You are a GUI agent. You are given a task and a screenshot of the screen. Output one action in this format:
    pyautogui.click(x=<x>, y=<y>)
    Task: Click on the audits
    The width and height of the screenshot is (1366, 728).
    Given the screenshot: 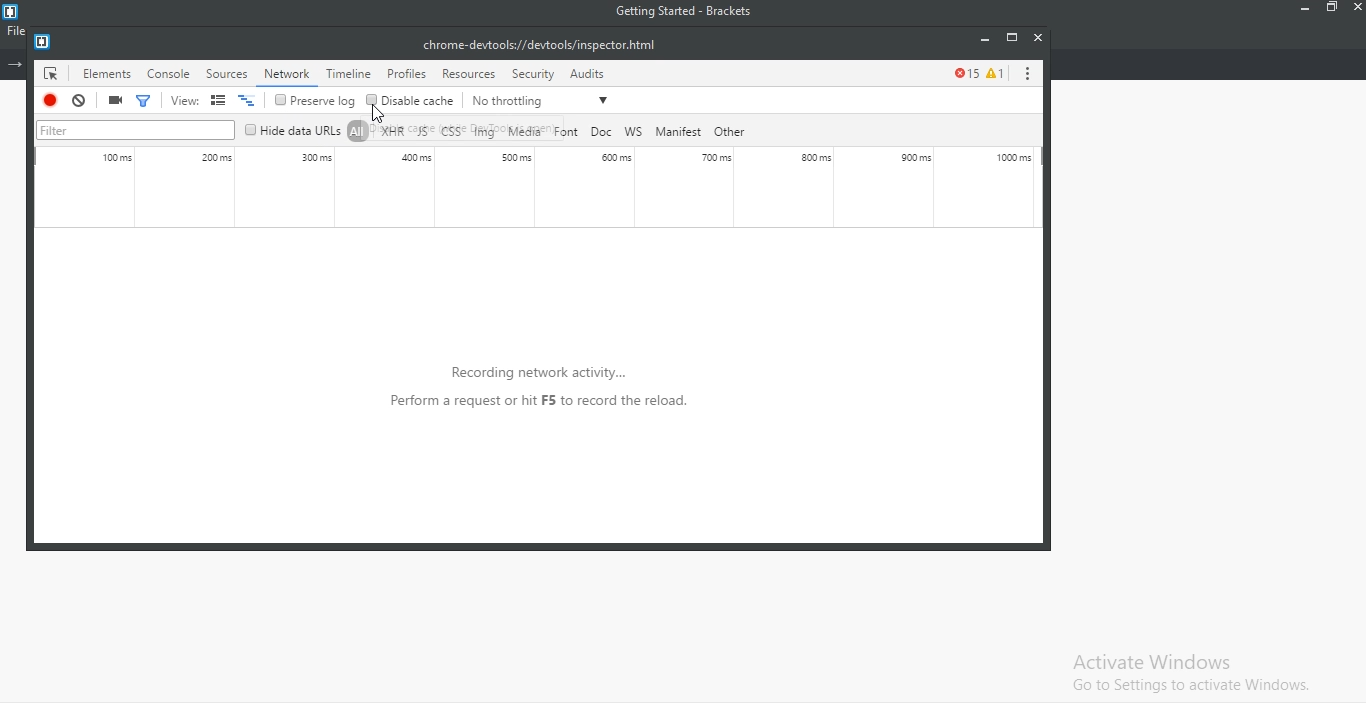 What is the action you would take?
    pyautogui.click(x=591, y=72)
    